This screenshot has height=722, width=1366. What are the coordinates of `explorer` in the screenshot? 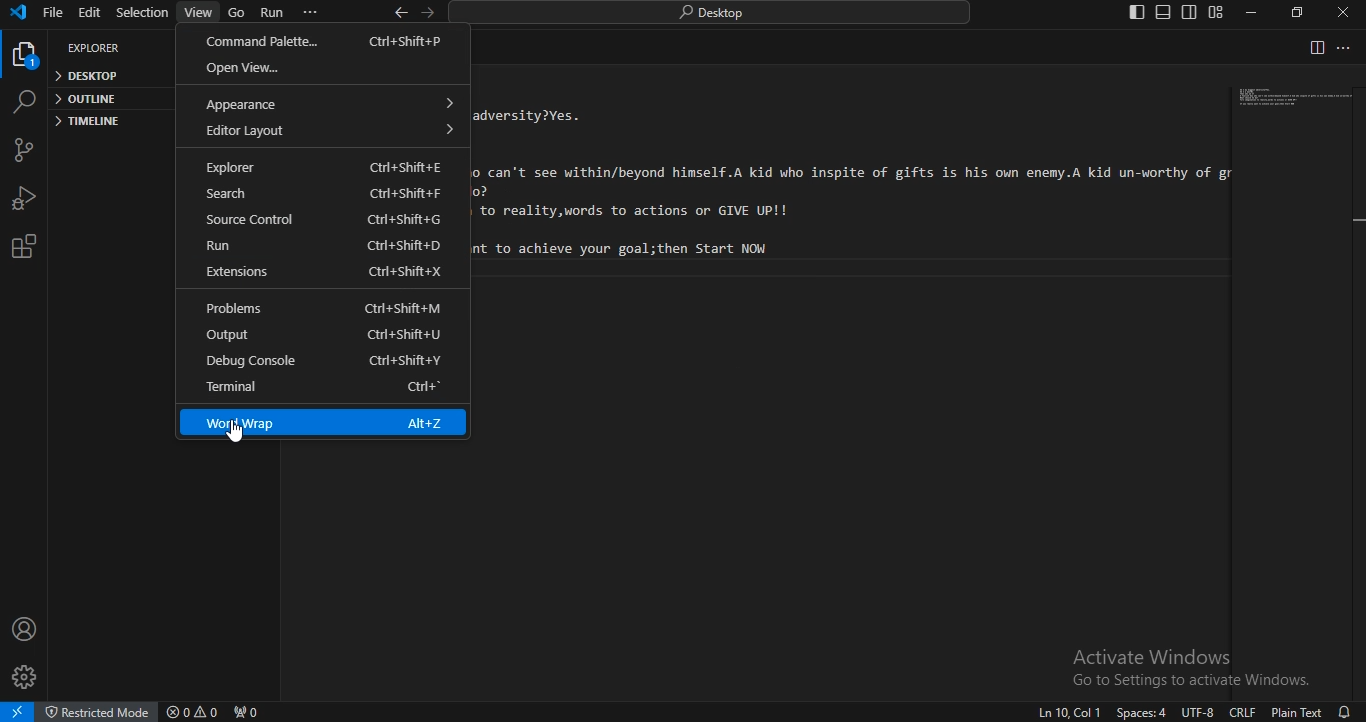 It's located at (97, 48).